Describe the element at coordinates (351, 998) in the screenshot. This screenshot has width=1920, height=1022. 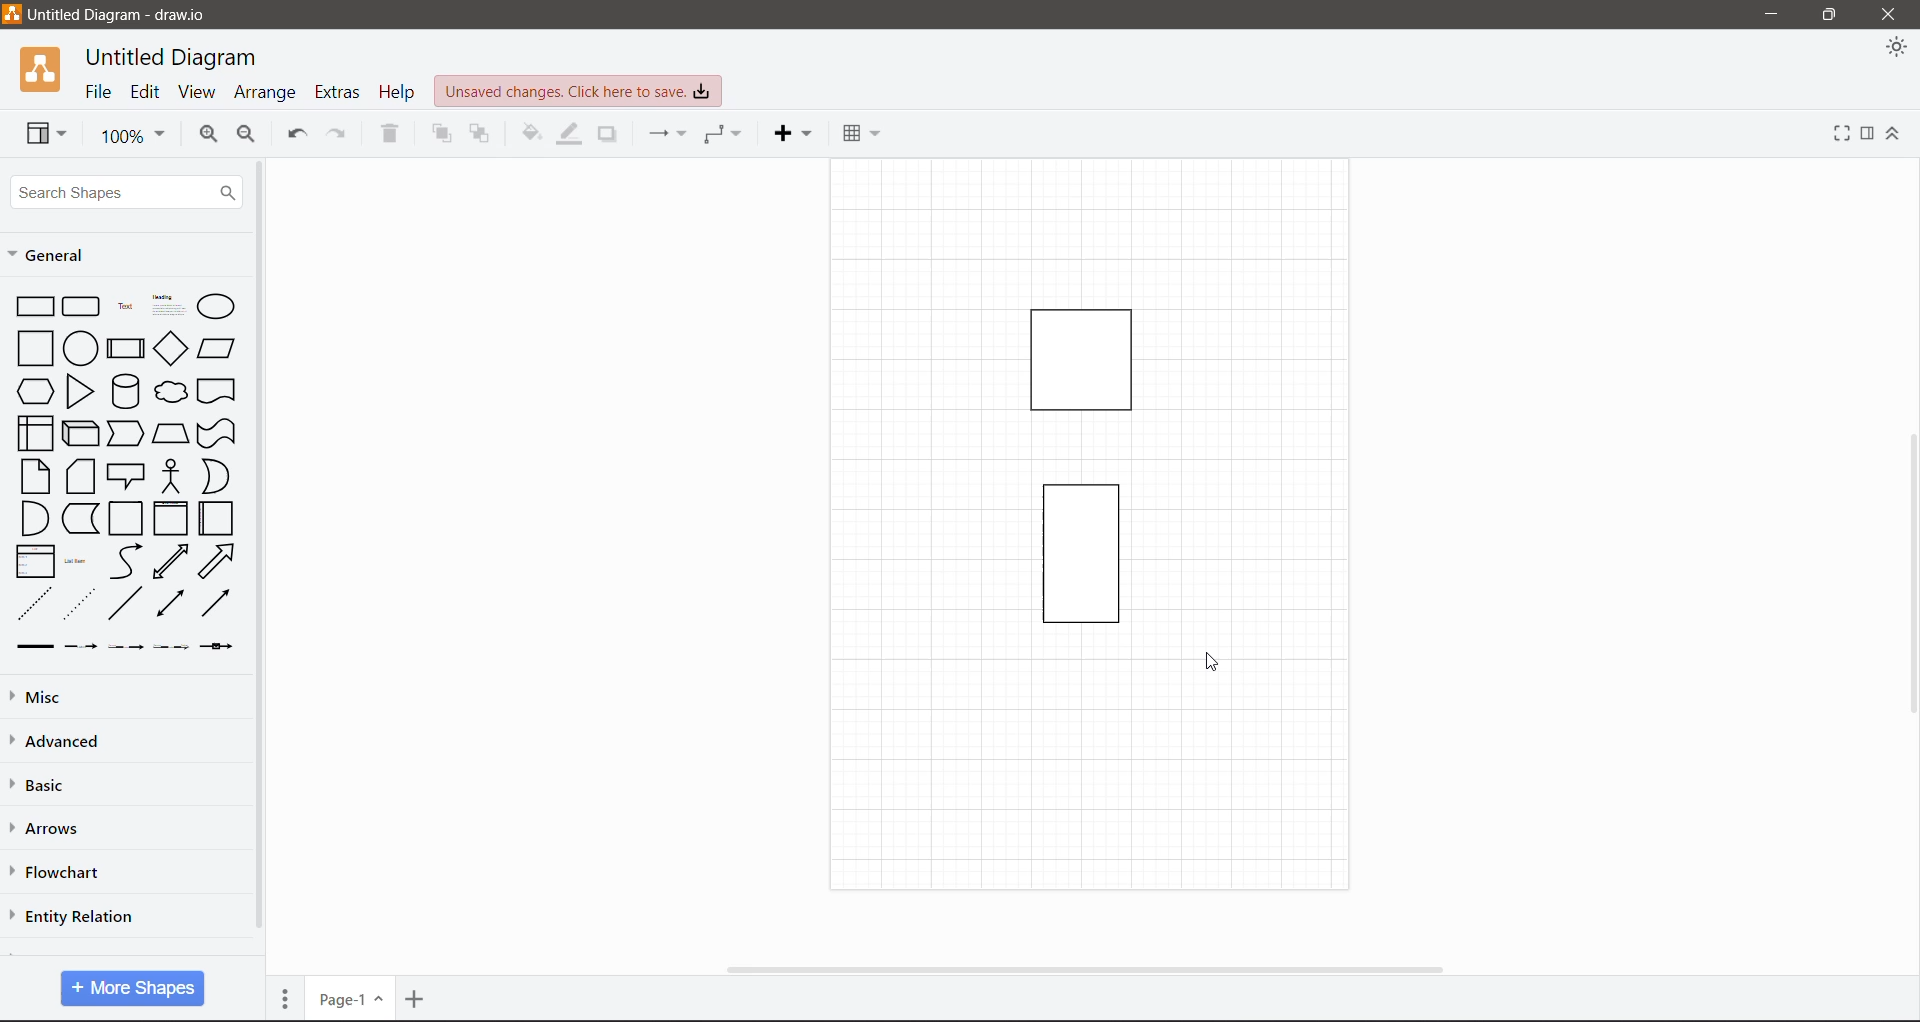
I see `Page Number` at that location.